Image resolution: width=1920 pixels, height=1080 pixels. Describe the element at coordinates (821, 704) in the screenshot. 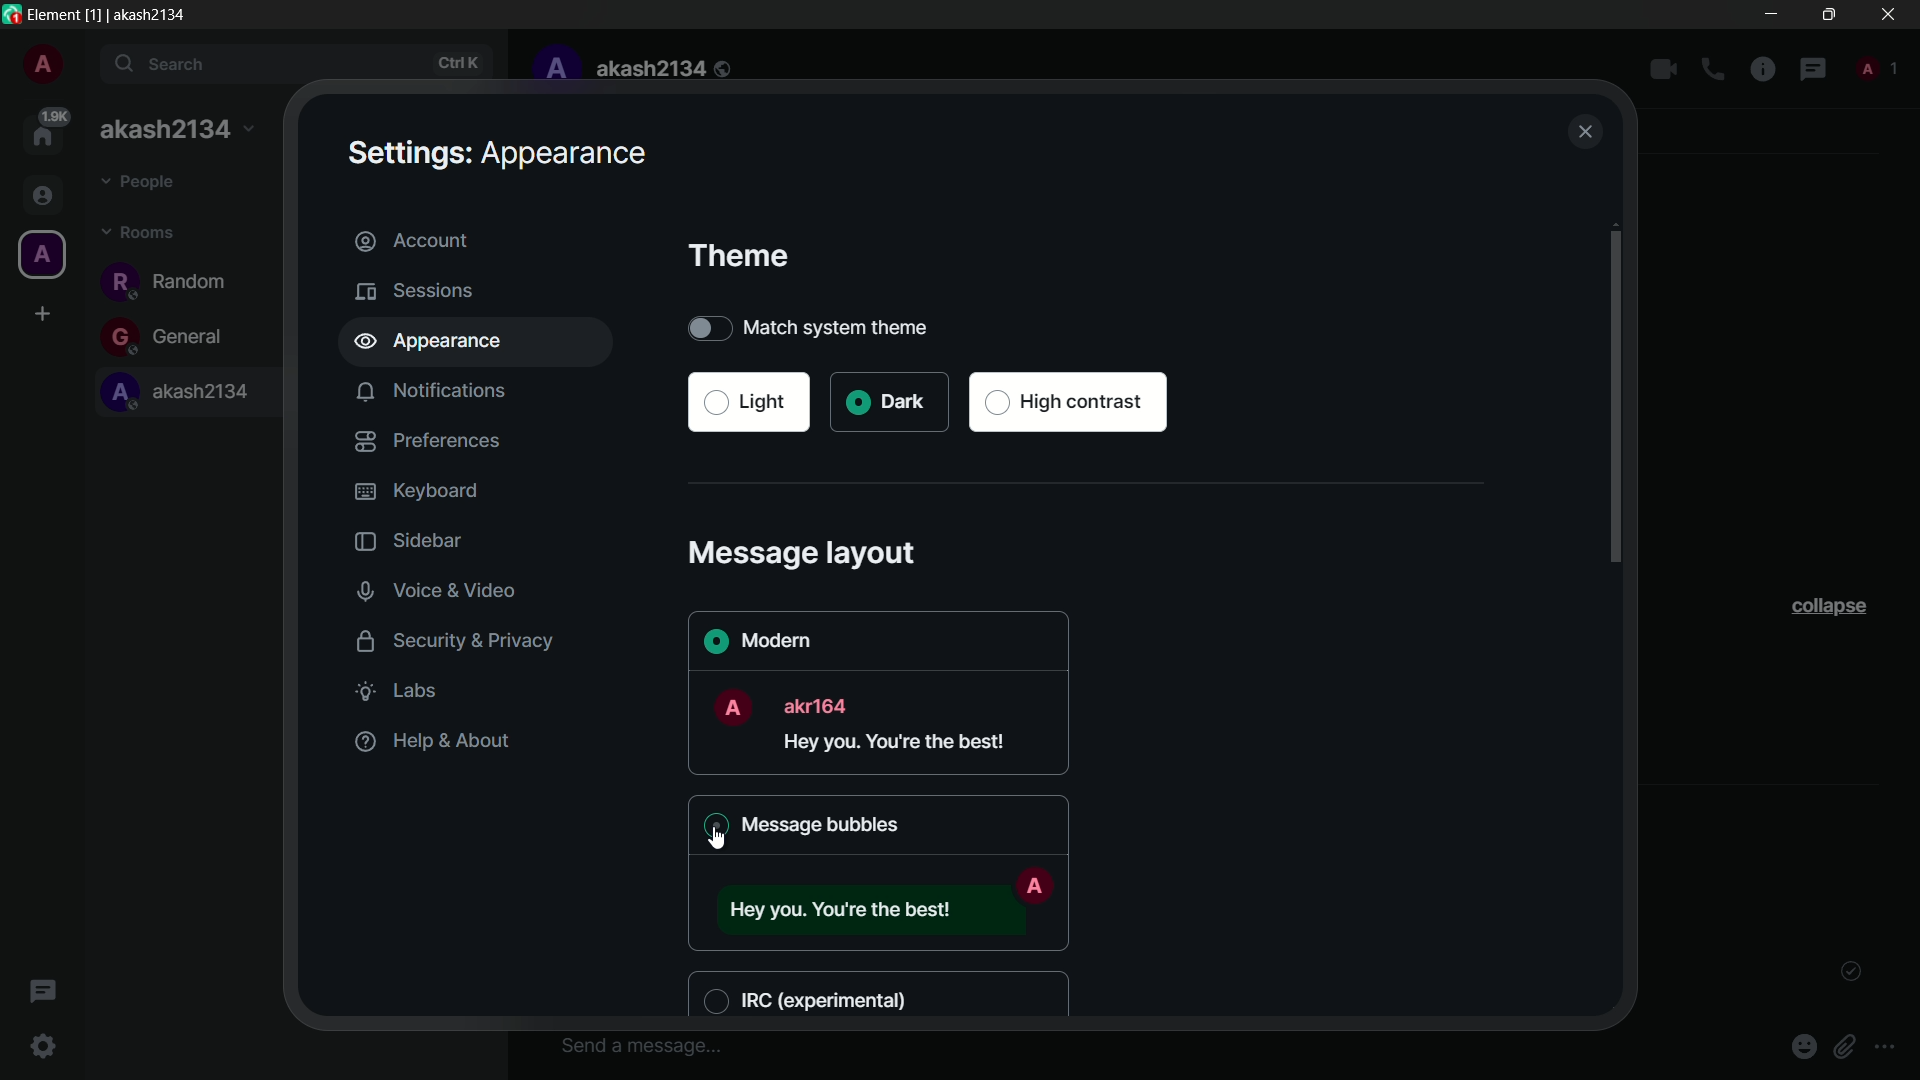

I see `akr164` at that location.